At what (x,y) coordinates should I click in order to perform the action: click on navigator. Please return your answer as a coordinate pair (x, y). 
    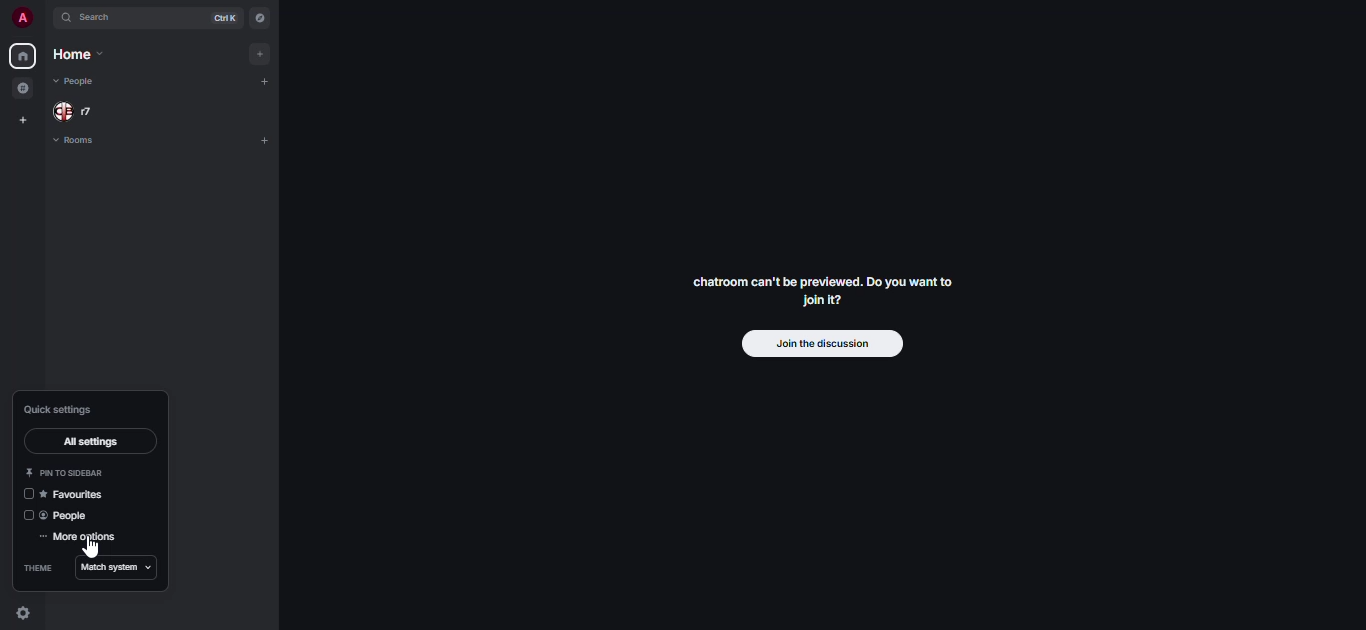
    Looking at the image, I should click on (261, 16).